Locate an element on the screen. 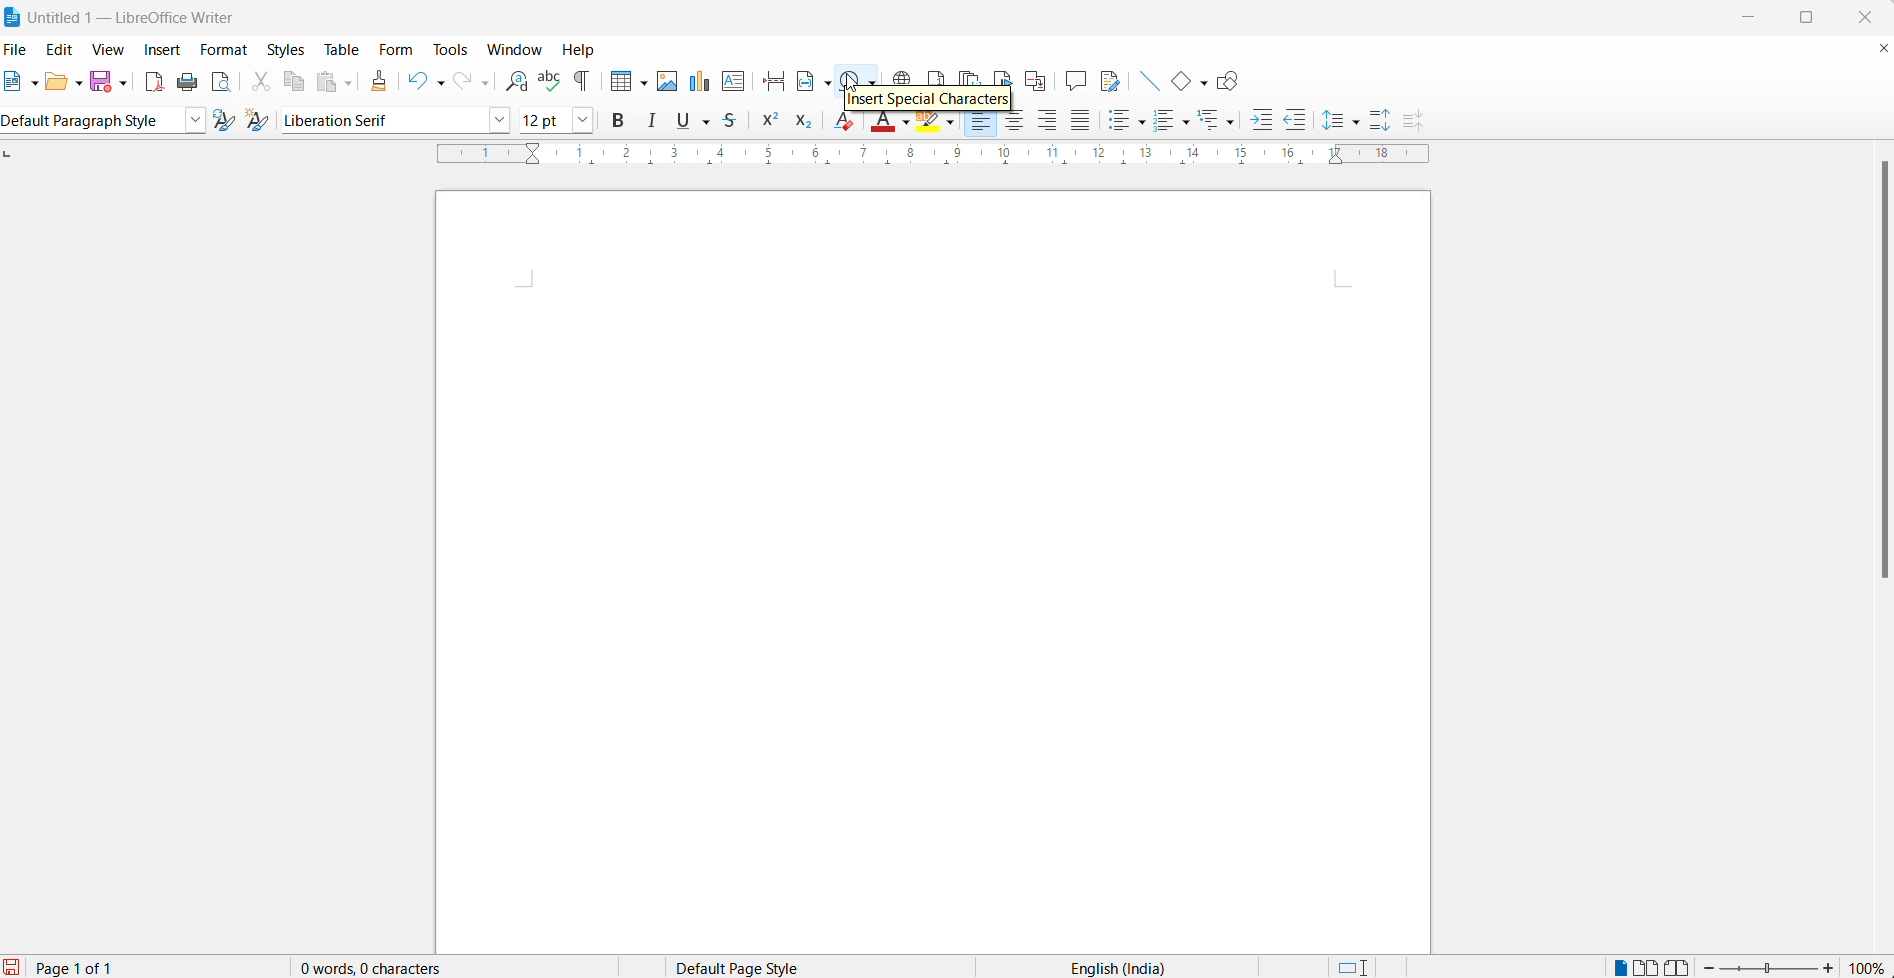 The image size is (1894, 978). insert chart is located at coordinates (697, 82).